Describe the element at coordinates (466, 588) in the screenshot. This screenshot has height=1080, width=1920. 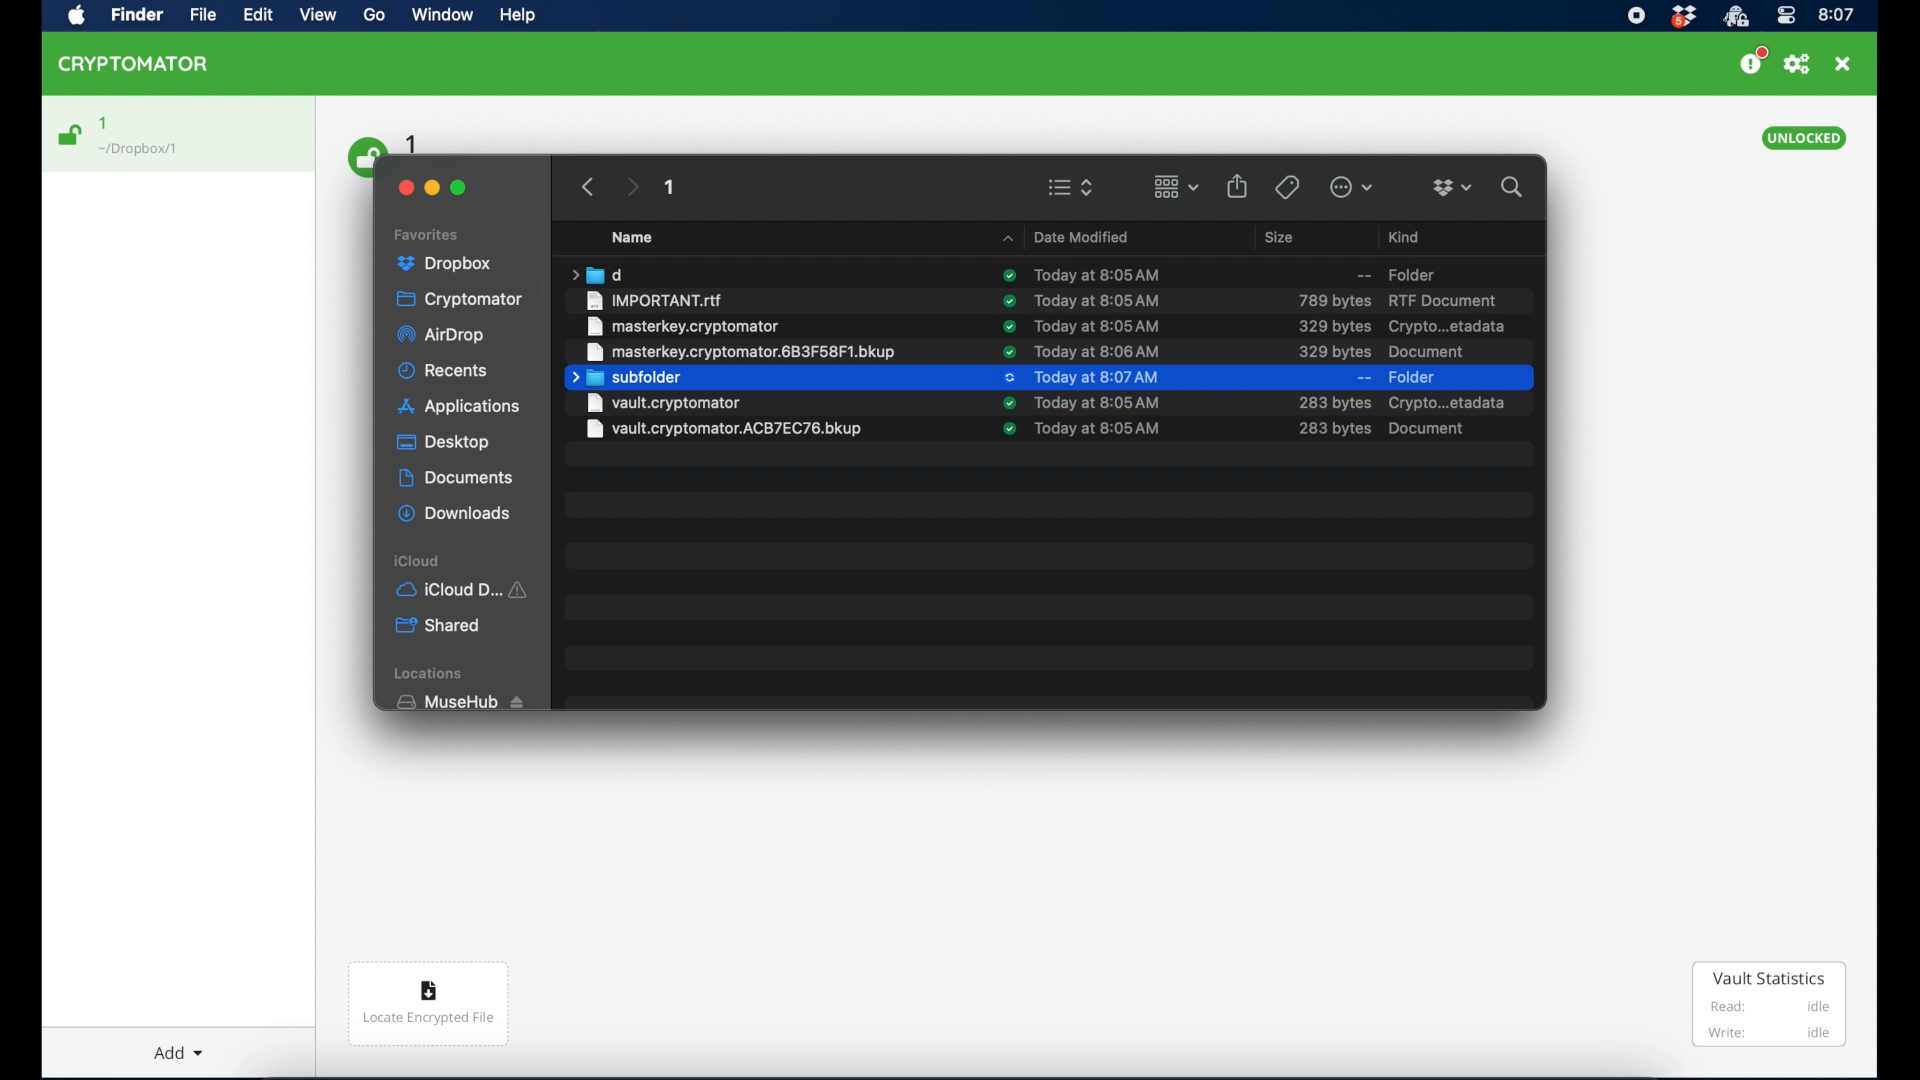
I see `iCloud` at that location.